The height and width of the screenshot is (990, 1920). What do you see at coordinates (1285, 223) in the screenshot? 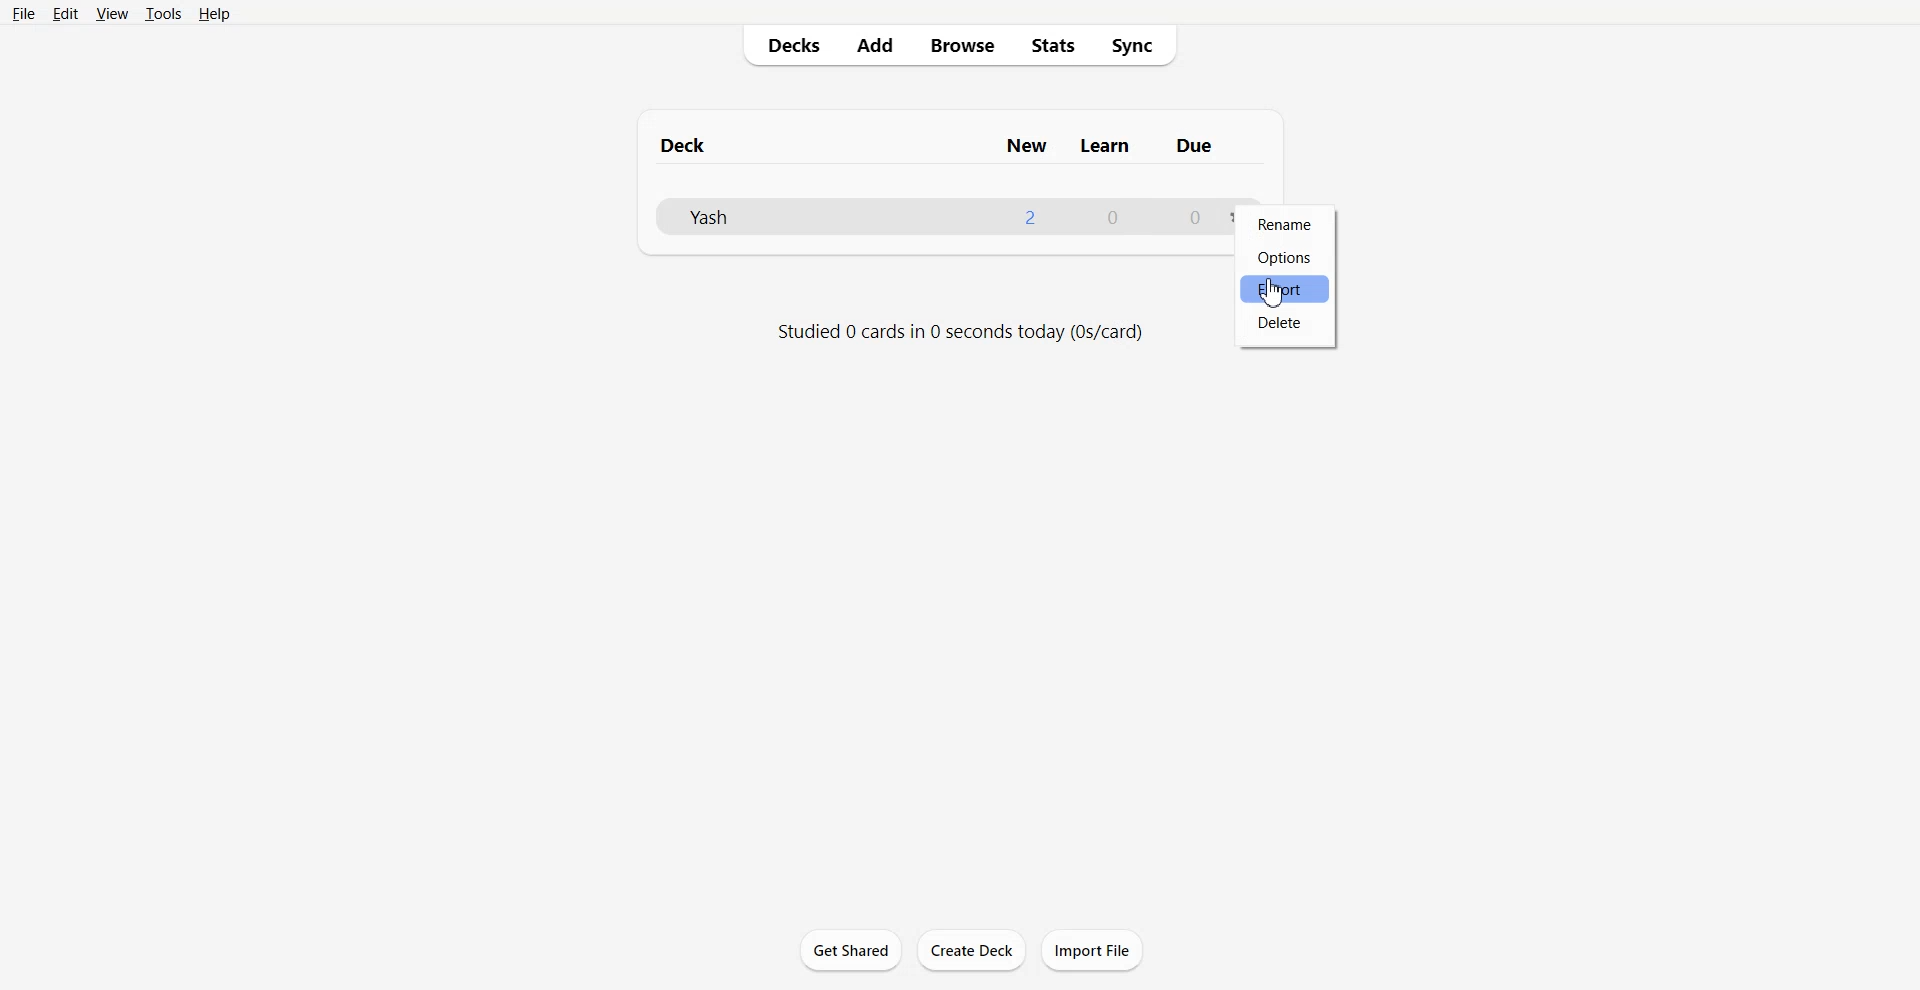
I see `Rename` at bounding box center [1285, 223].